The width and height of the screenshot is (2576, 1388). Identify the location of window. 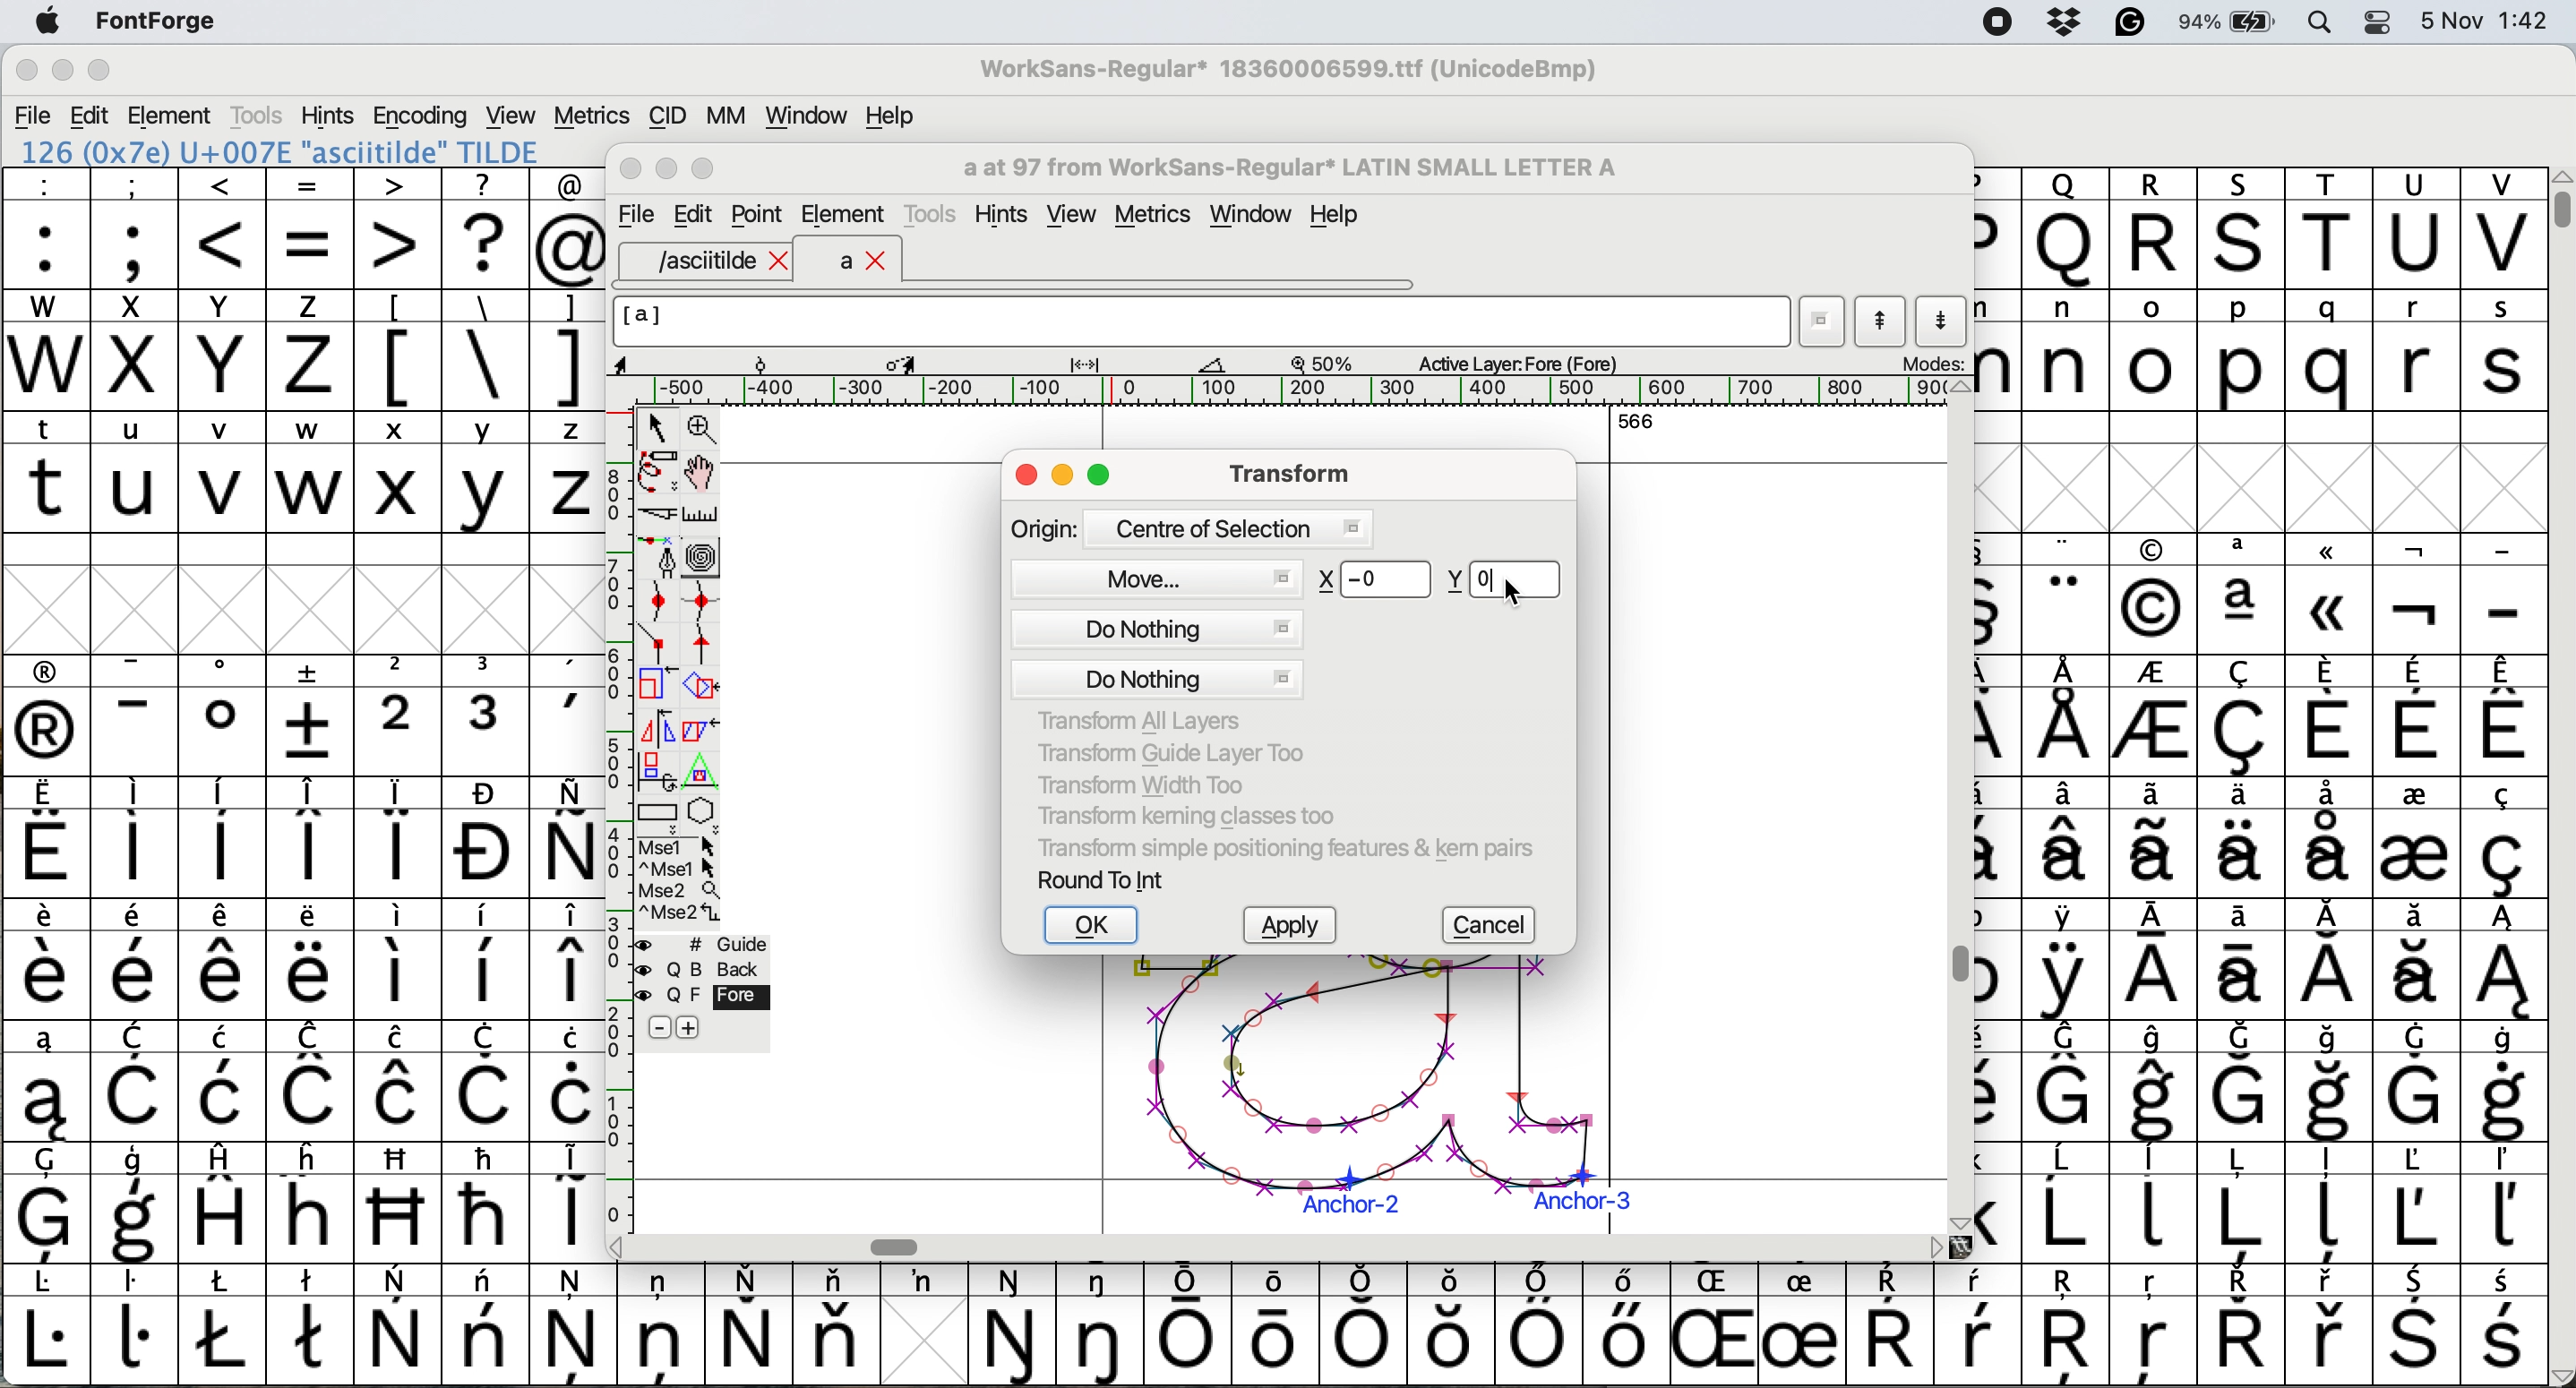
(802, 117).